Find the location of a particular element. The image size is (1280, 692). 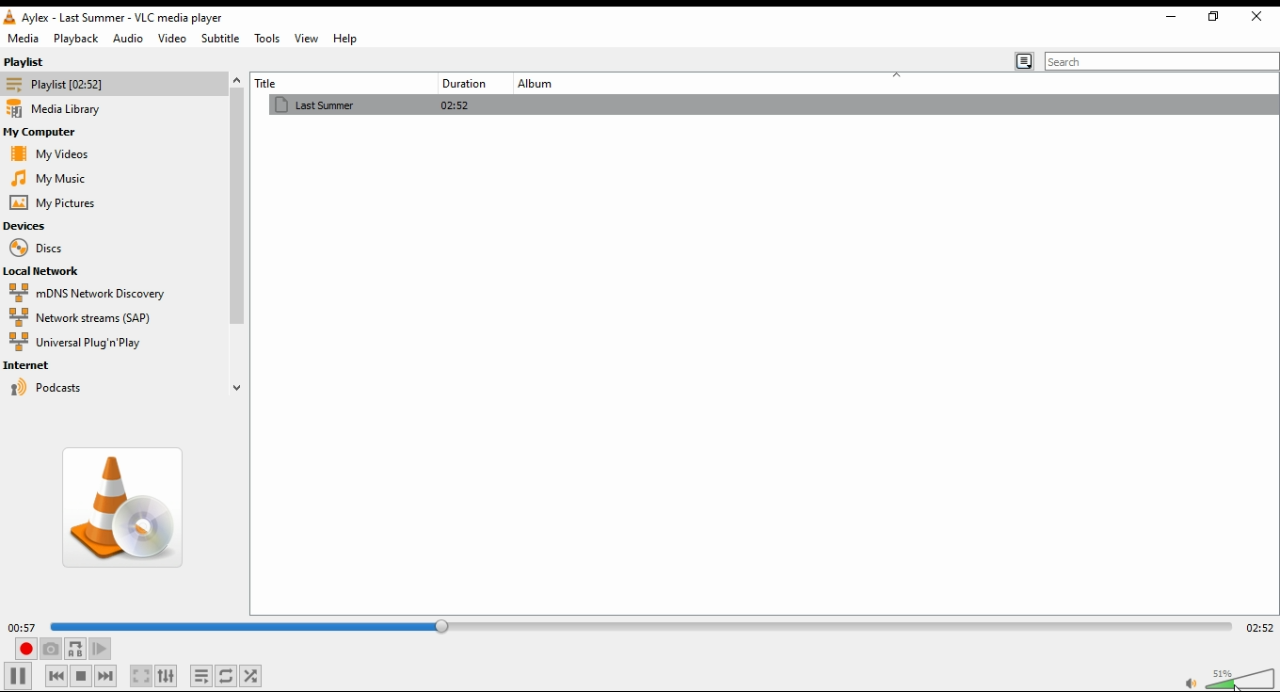

take a snapshot is located at coordinates (50, 649).